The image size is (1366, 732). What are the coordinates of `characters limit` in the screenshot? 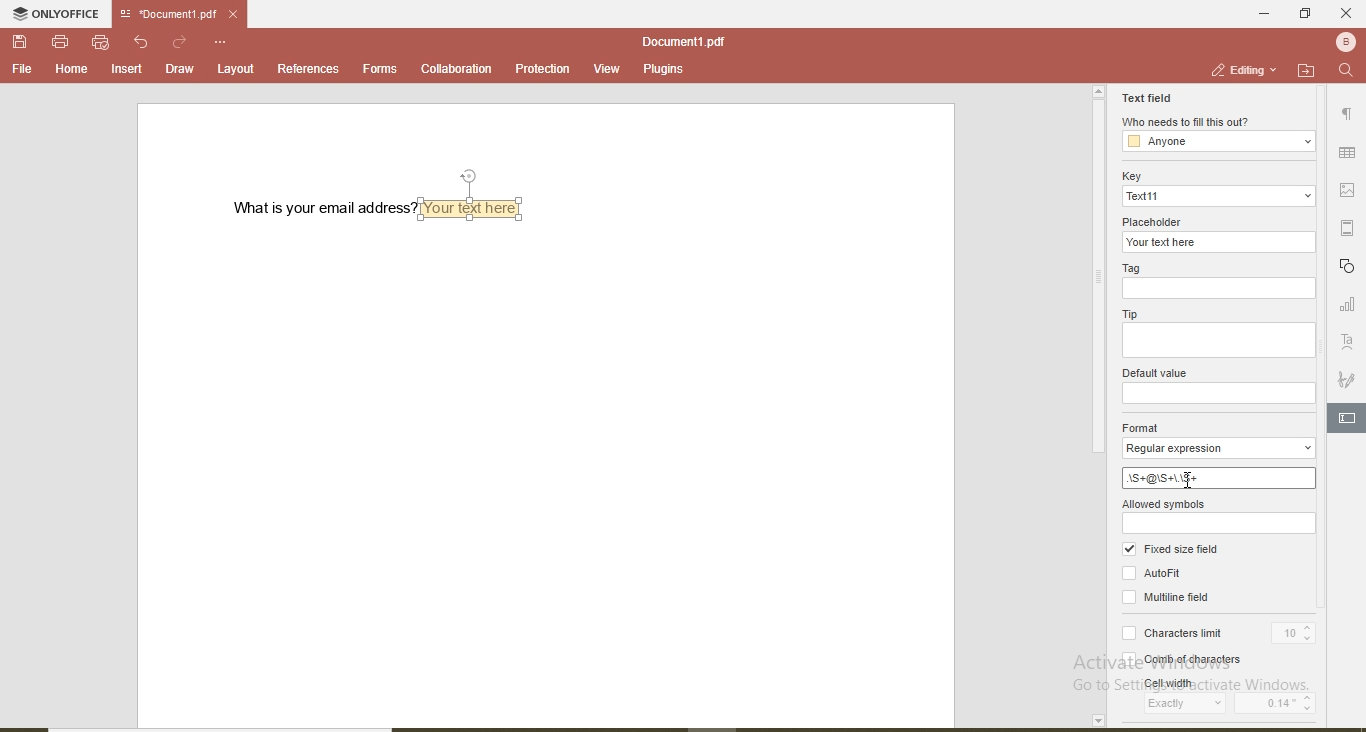 It's located at (1171, 628).